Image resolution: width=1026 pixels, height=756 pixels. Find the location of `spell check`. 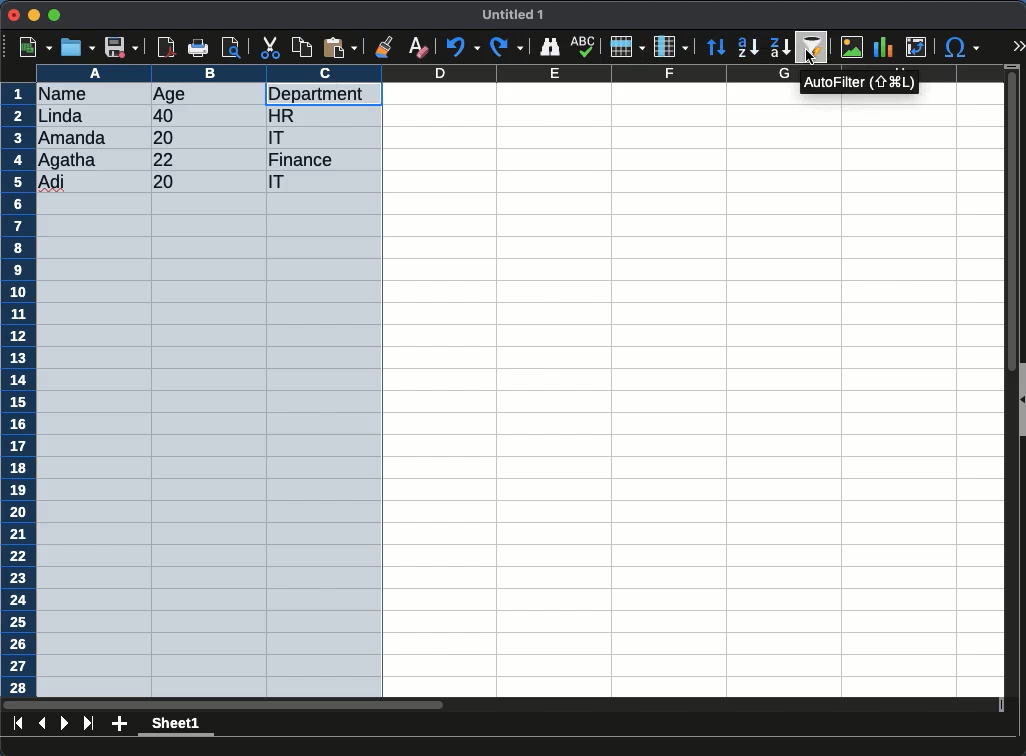

spell check is located at coordinates (584, 44).